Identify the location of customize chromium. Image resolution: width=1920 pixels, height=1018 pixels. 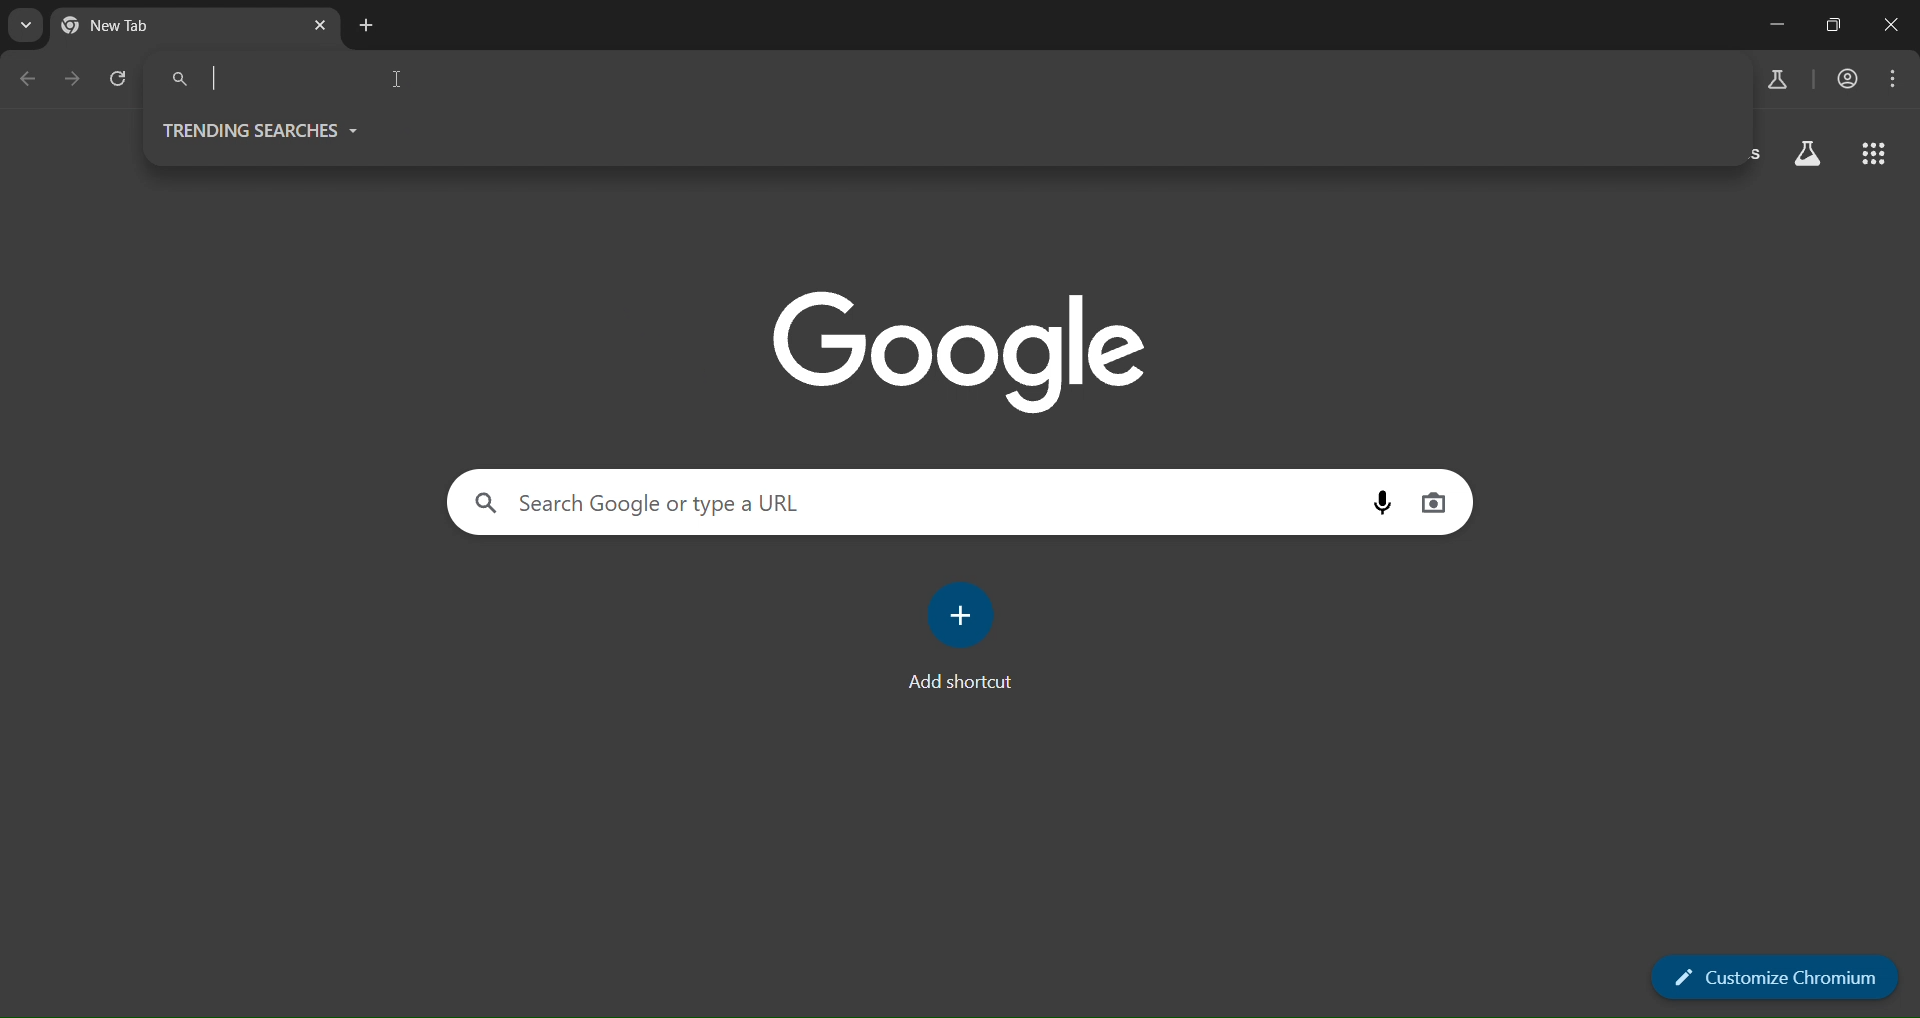
(1779, 977).